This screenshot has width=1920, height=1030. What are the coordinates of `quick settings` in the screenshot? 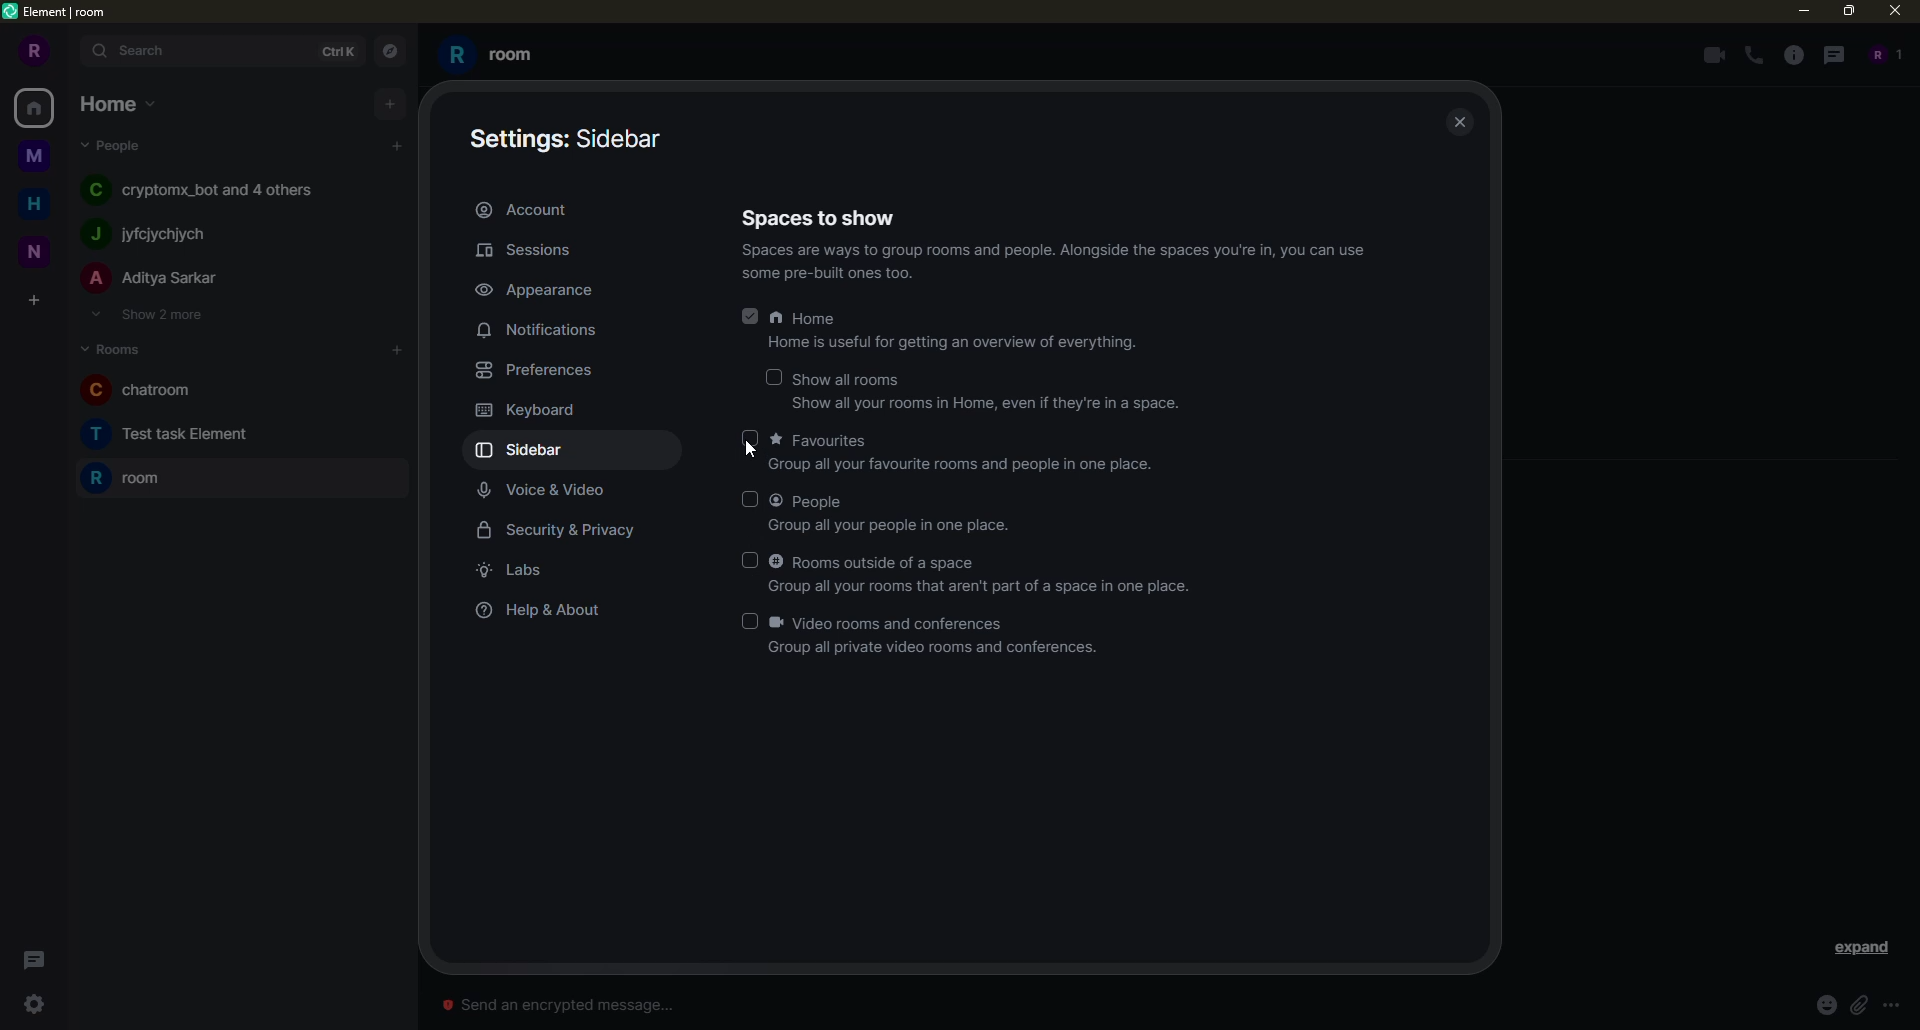 It's located at (37, 1005).